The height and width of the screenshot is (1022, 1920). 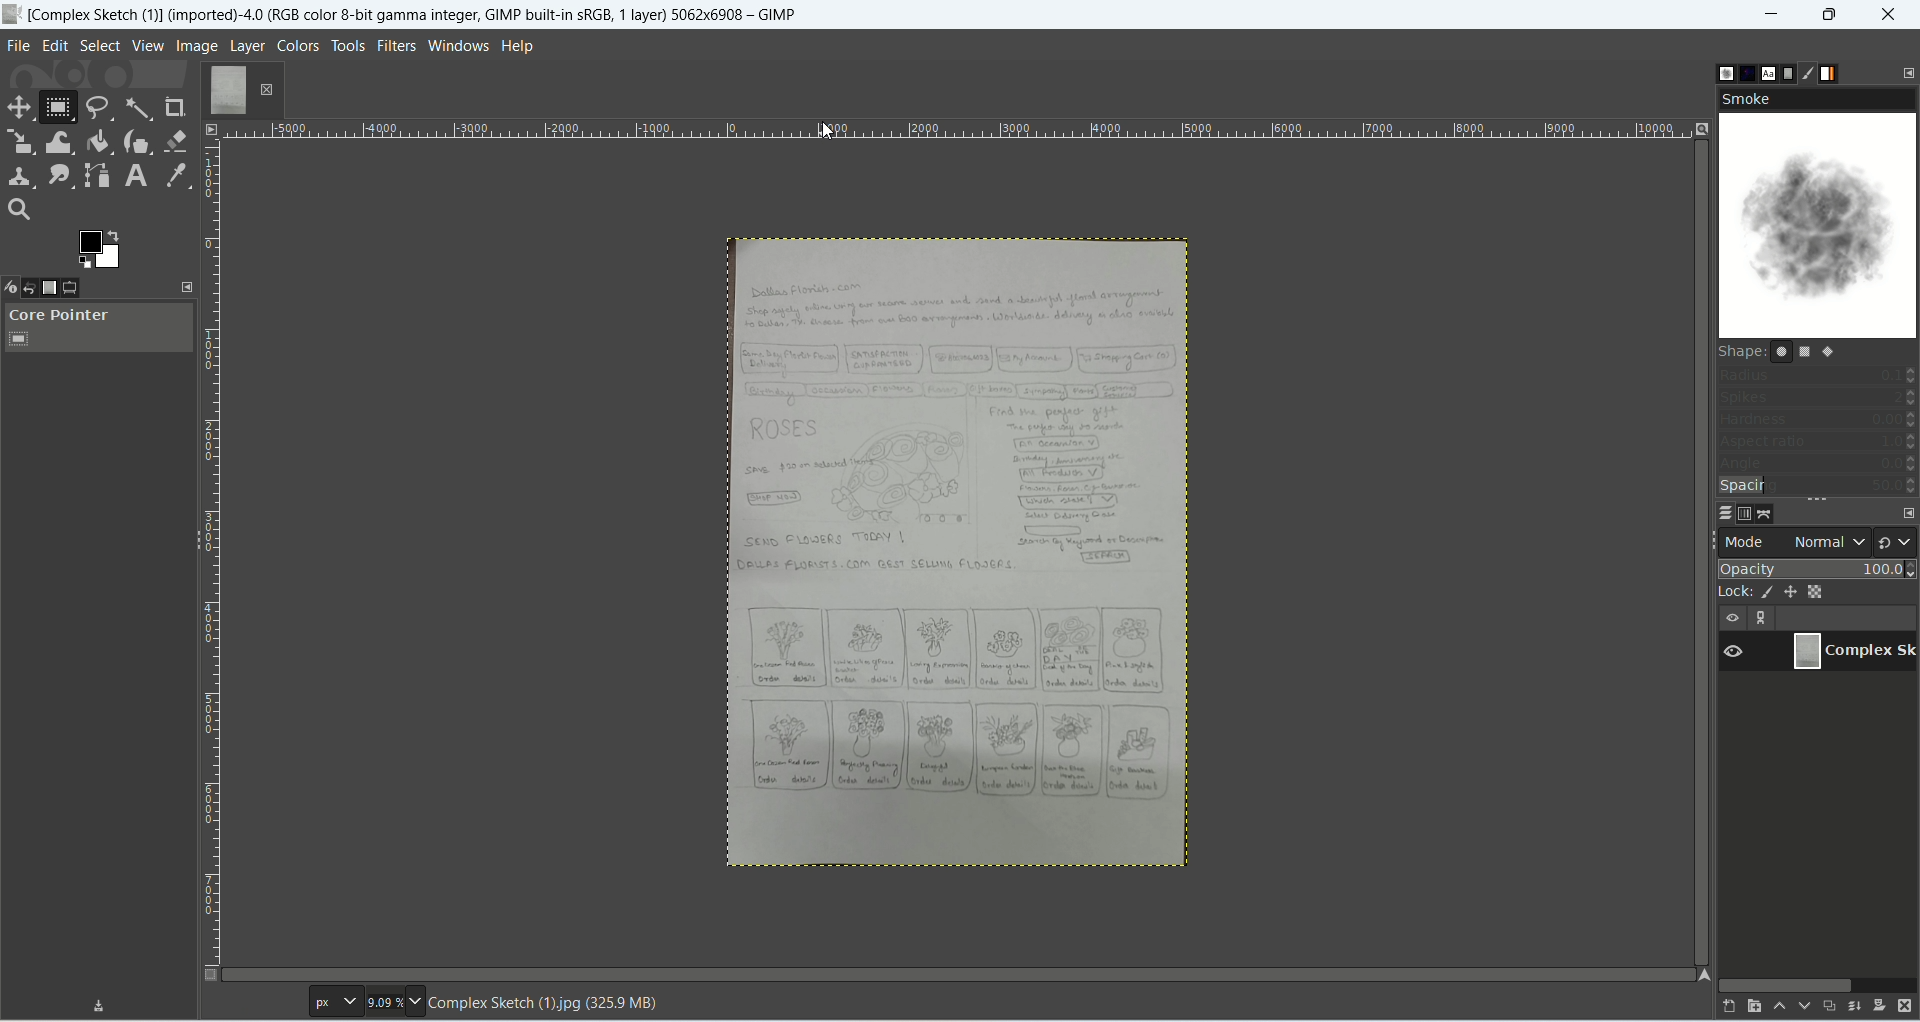 What do you see at coordinates (1853, 653) in the screenshot?
I see `image` at bounding box center [1853, 653].